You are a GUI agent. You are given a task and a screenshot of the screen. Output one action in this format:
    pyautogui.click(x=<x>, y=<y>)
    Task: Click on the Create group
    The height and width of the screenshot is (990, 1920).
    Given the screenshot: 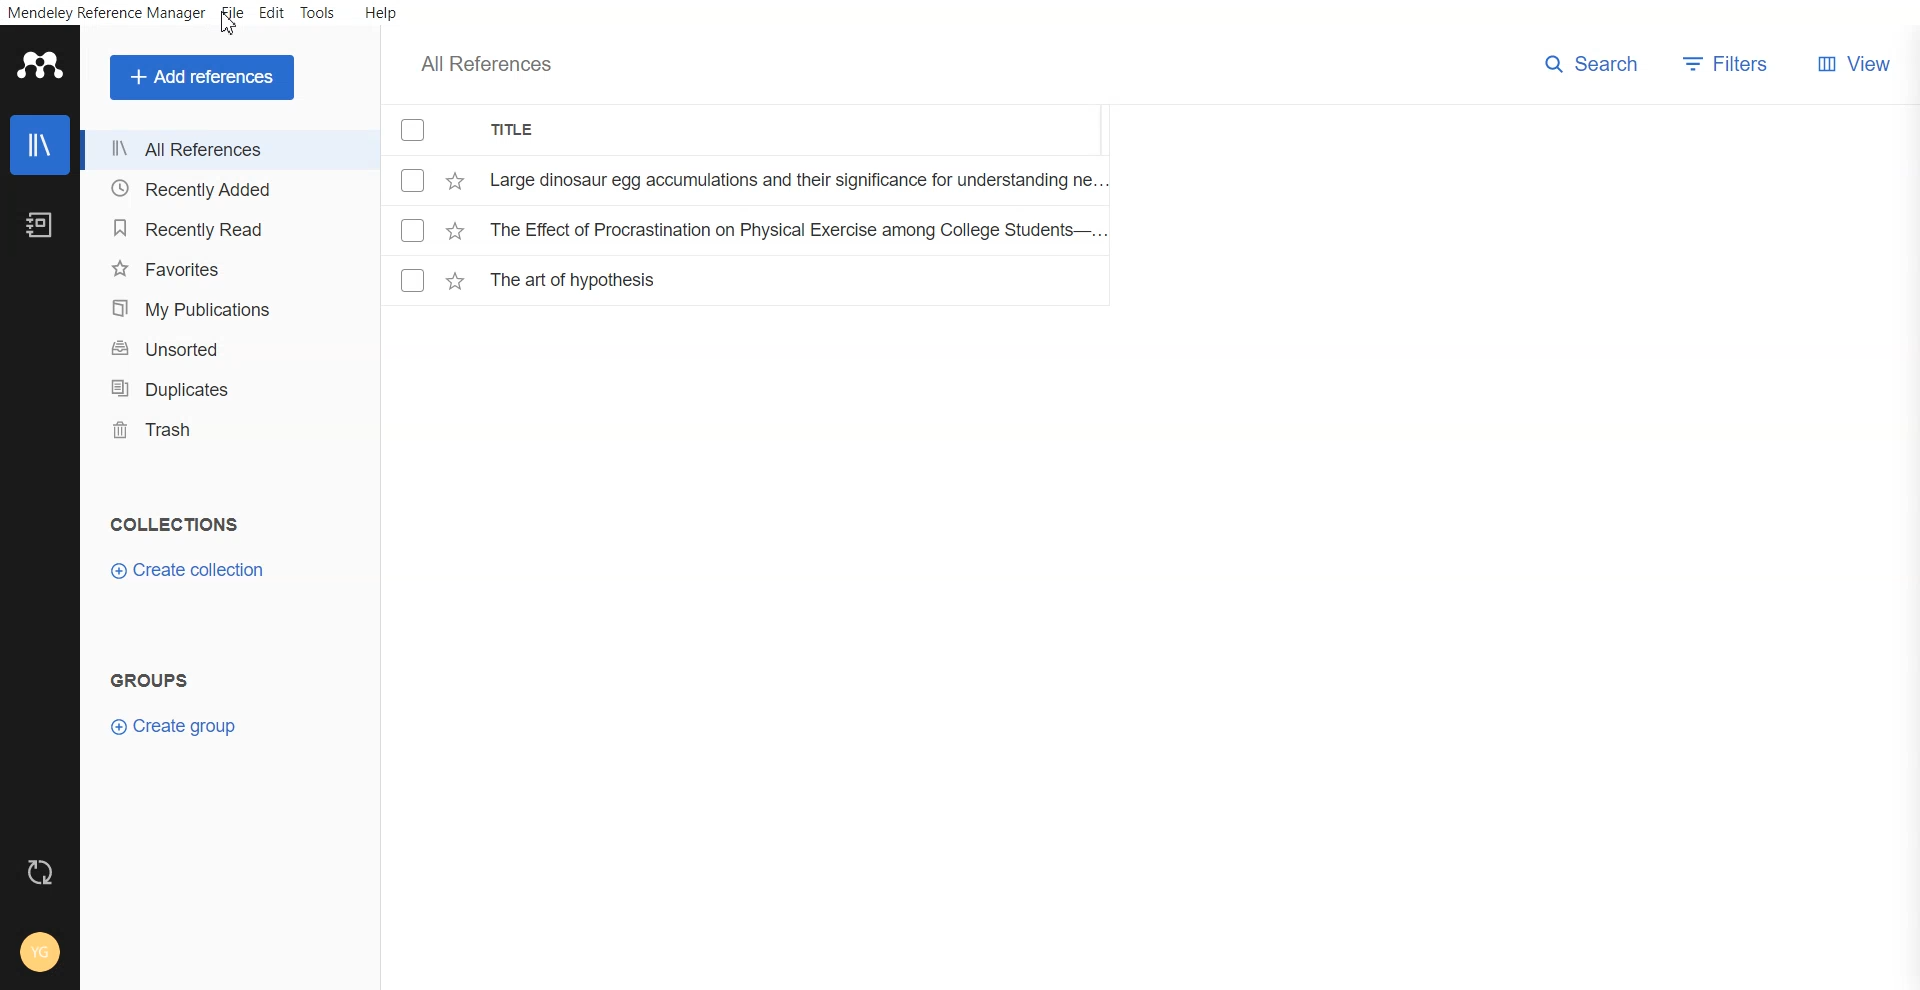 What is the action you would take?
    pyautogui.click(x=177, y=726)
    